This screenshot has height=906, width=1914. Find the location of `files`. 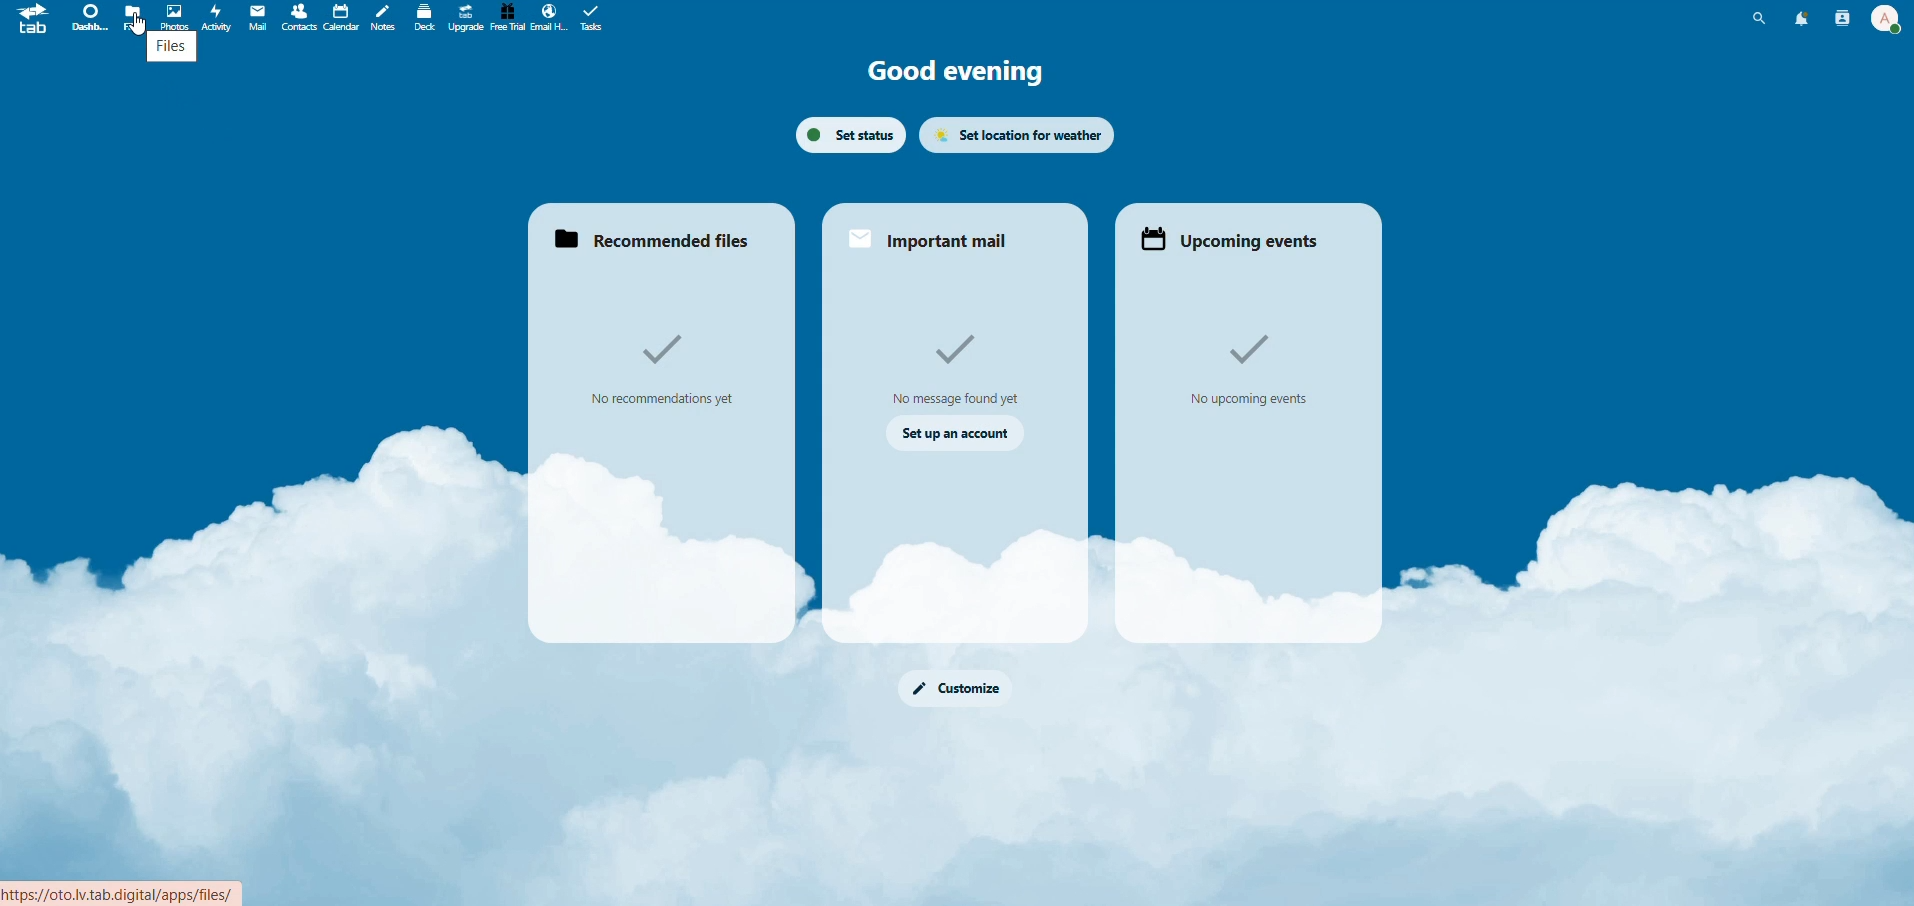

files is located at coordinates (170, 49).